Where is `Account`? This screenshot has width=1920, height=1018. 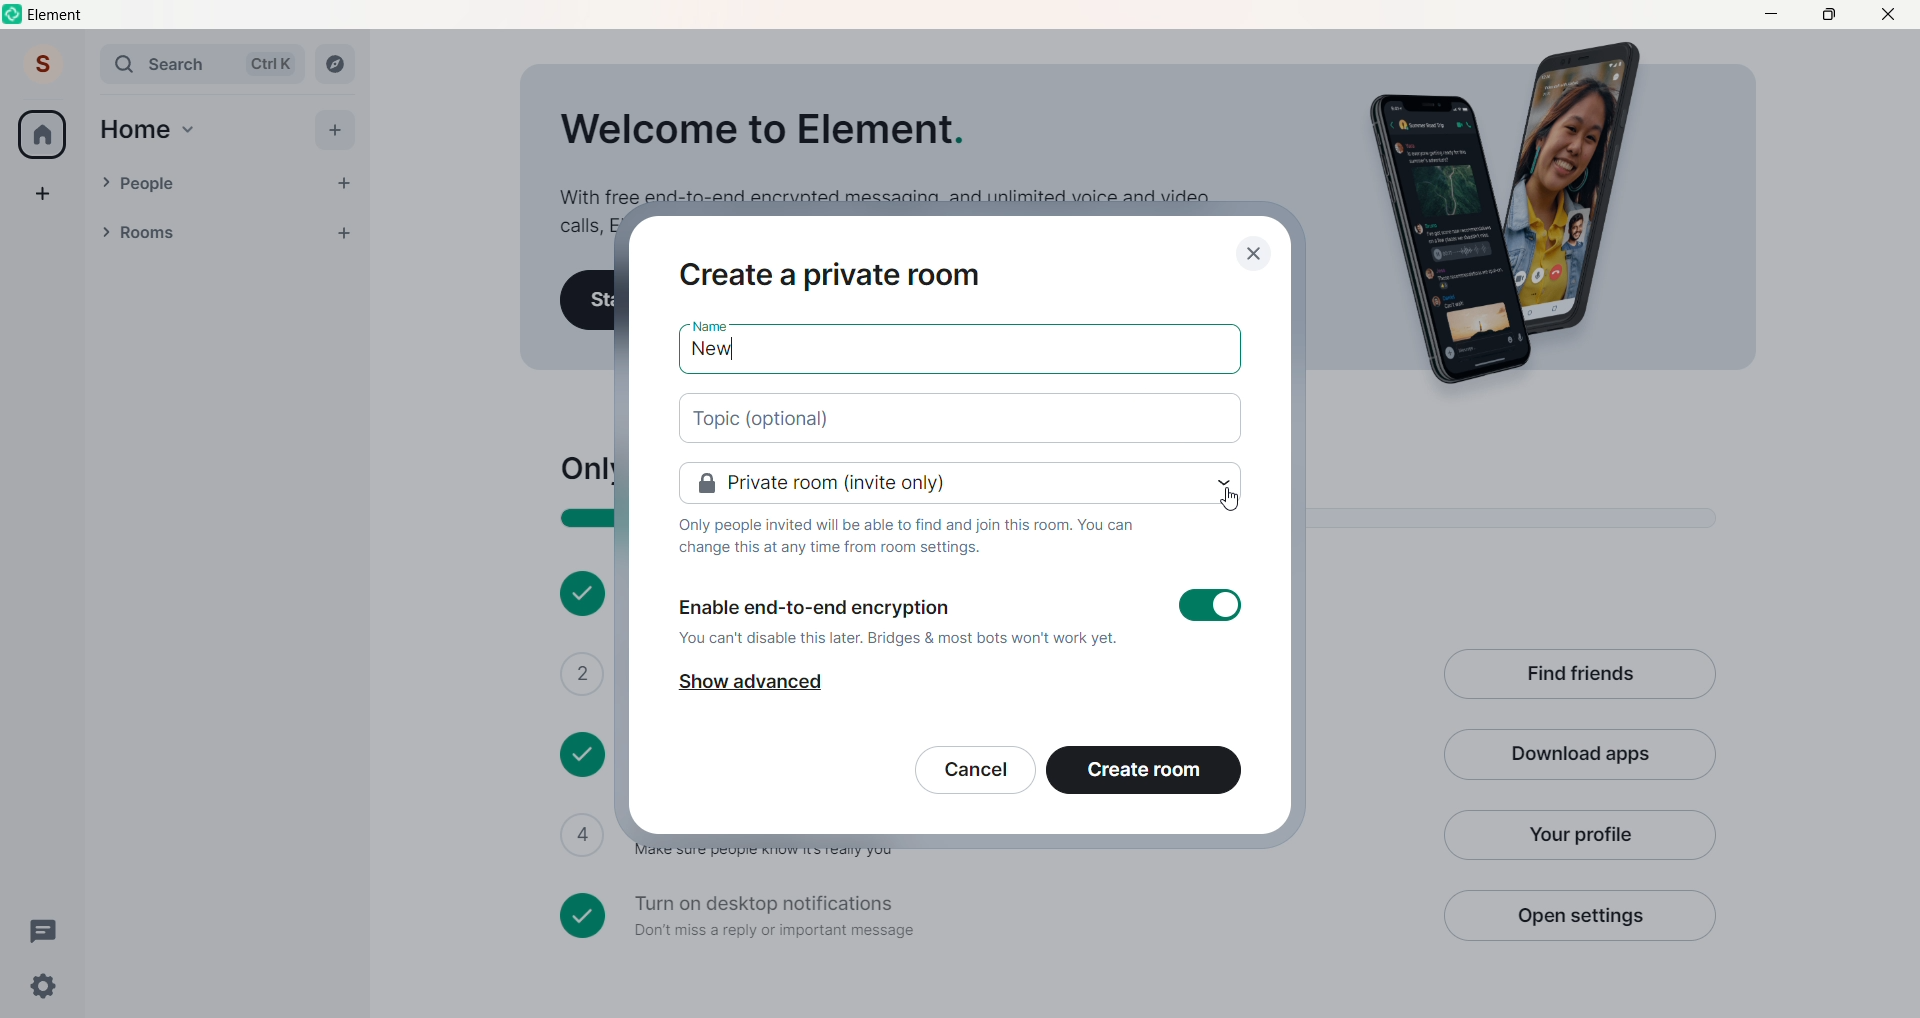 Account is located at coordinates (43, 63).